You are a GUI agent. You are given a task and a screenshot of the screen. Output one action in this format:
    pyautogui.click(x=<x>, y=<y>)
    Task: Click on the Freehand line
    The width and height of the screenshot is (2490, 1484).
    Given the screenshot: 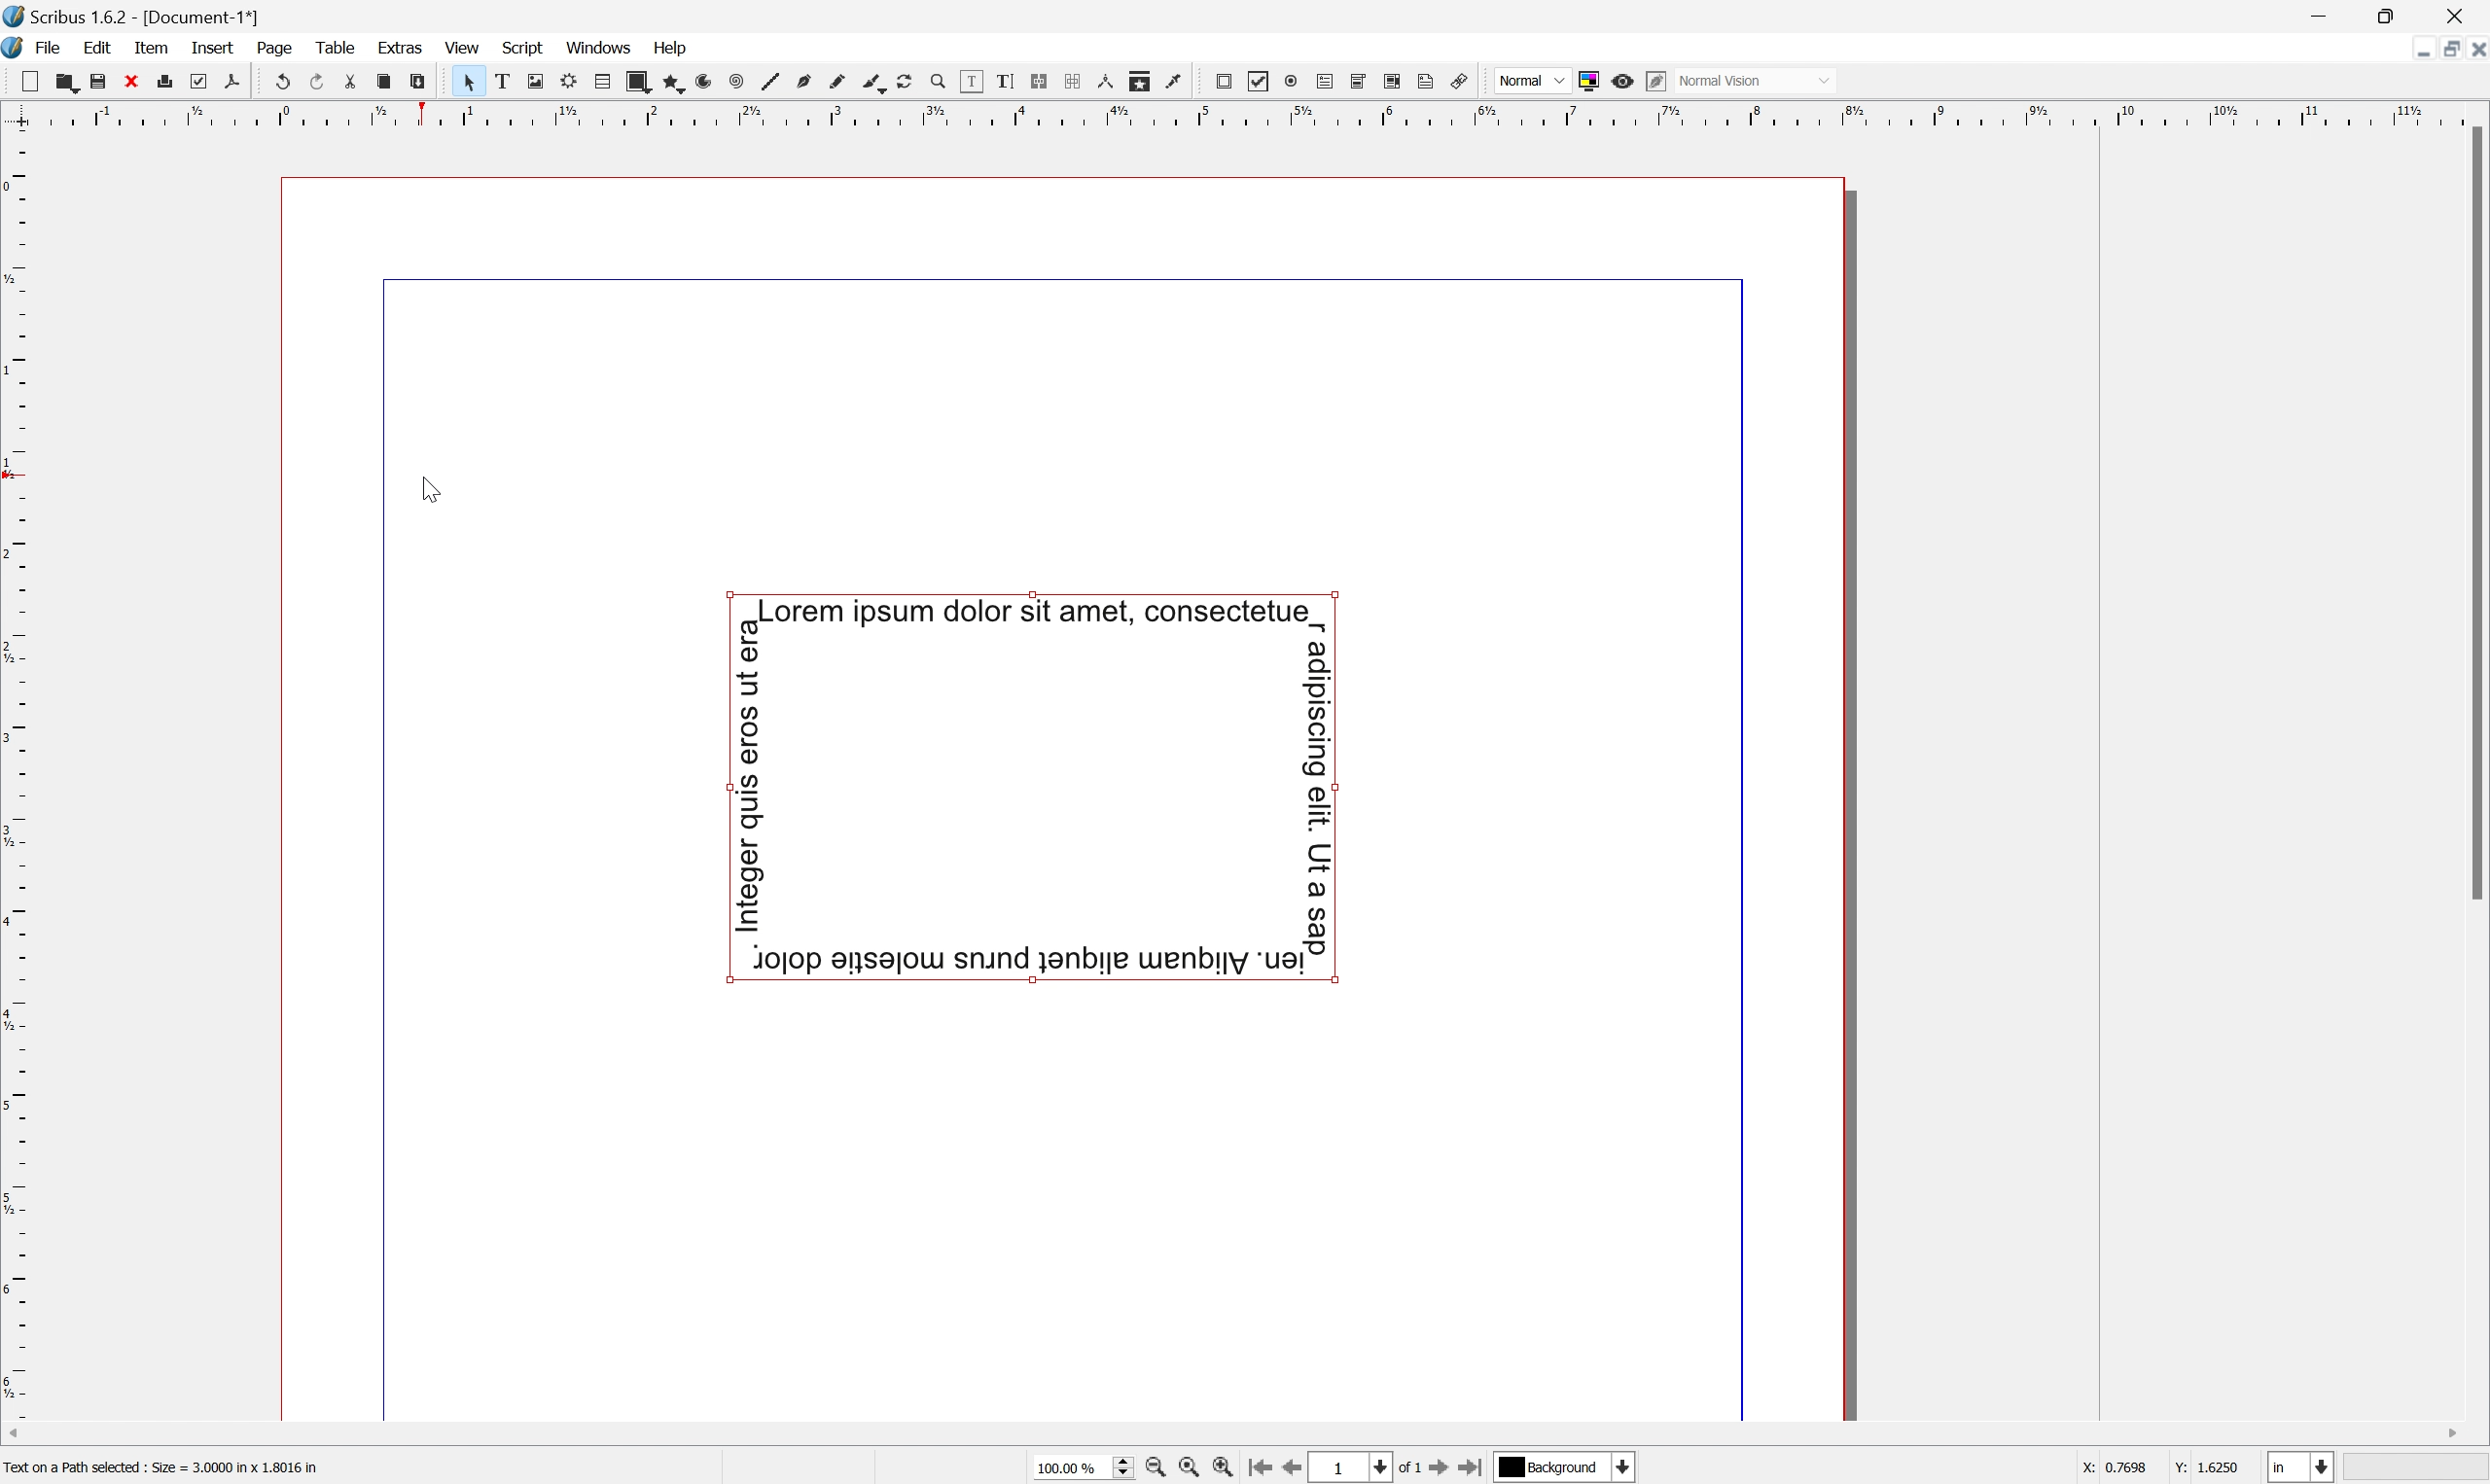 What is the action you would take?
    pyautogui.click(x=836, y=84)
    